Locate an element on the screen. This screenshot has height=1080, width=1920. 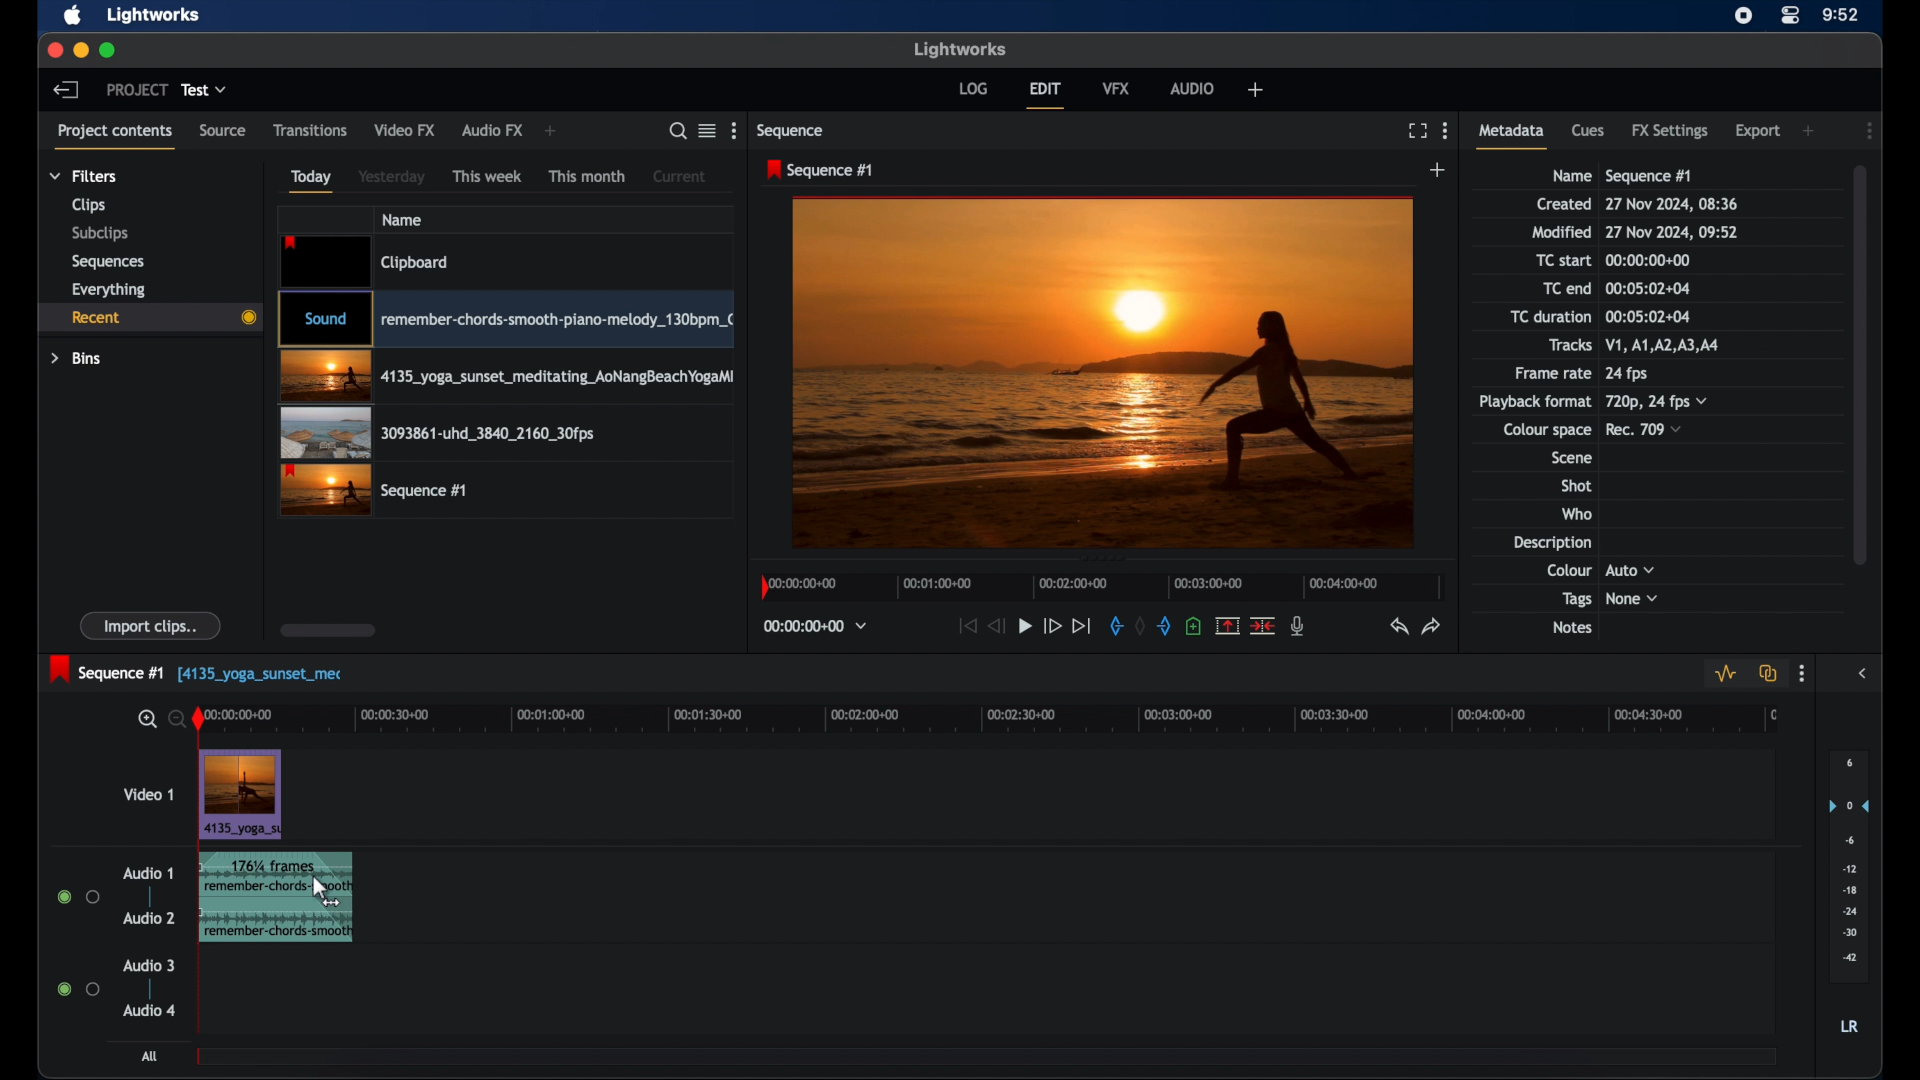
tracks is located at coordinates (1570, 345).